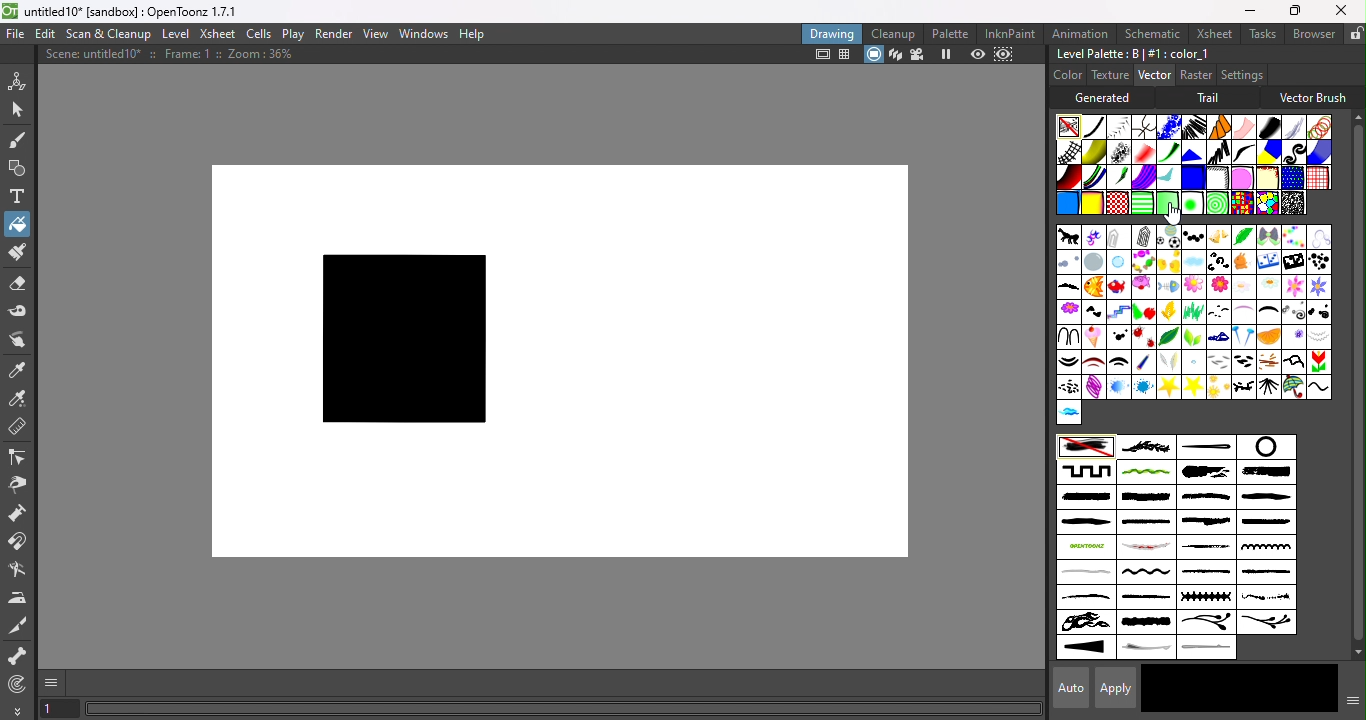 This screenshot has width=1366, height=720. I want to click on small_brush2, so click(1265, 573).